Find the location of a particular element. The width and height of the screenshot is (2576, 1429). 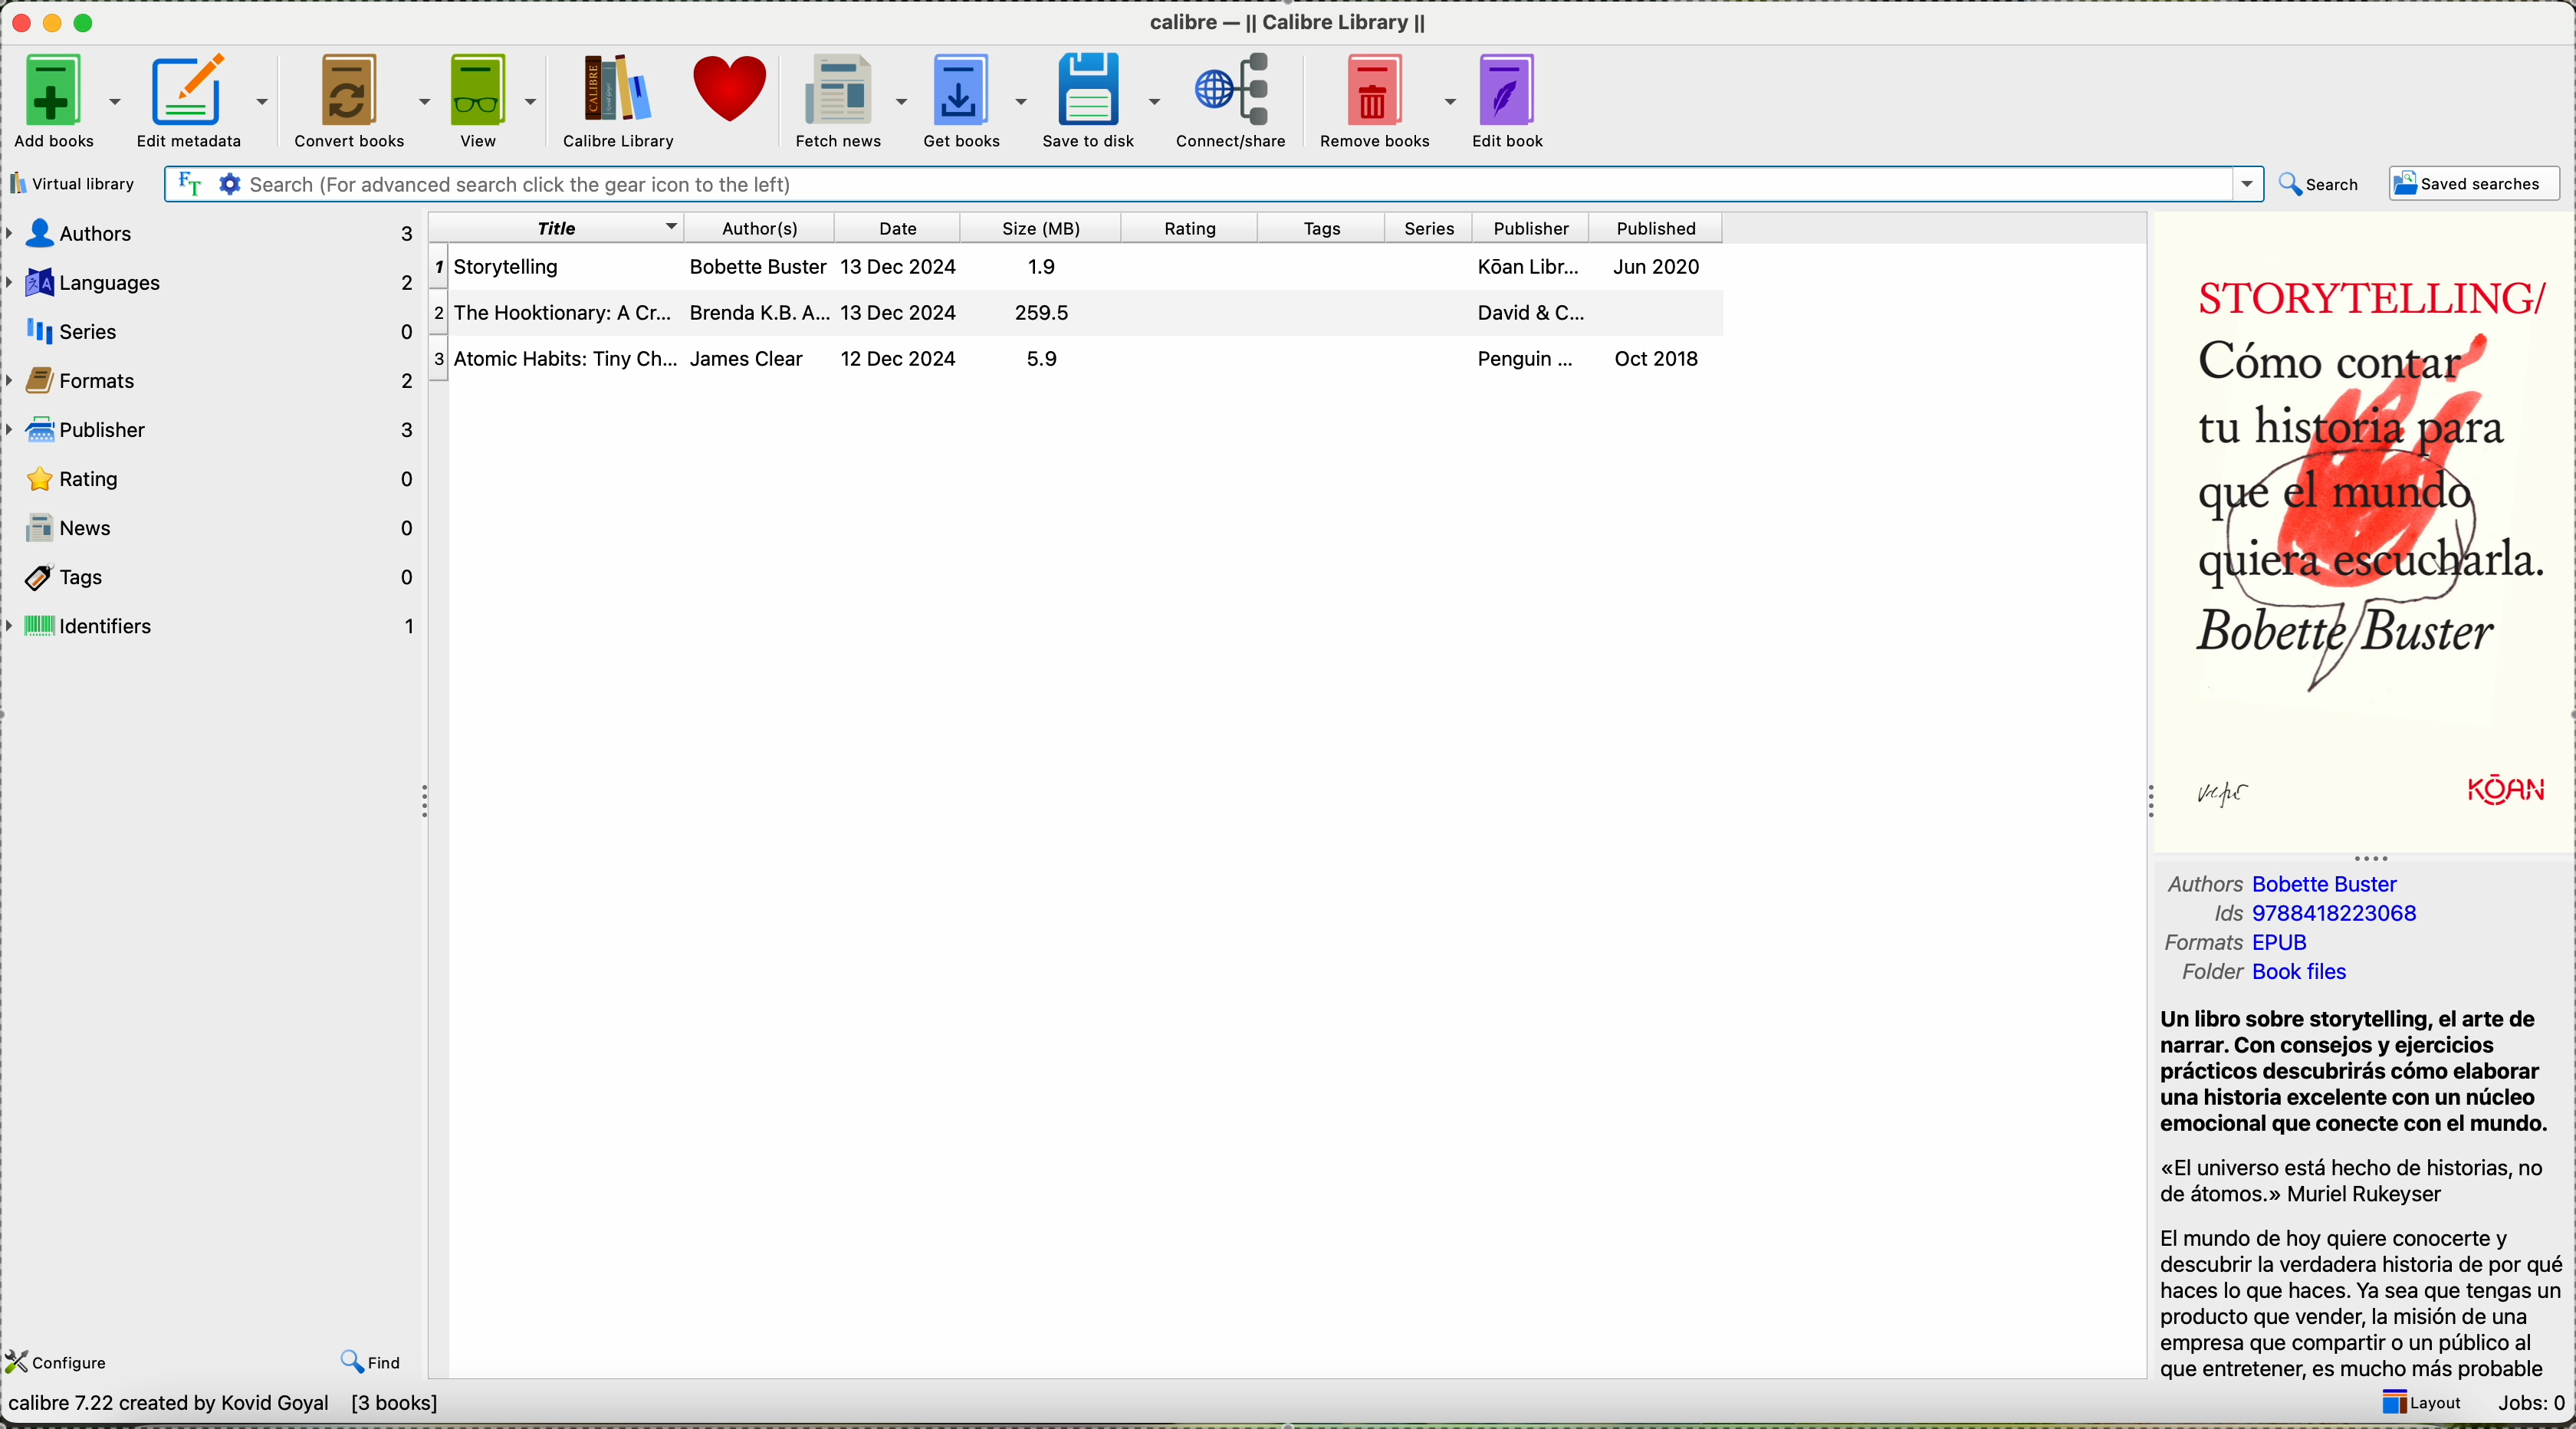

convert books is located at coordinates (359, 98).